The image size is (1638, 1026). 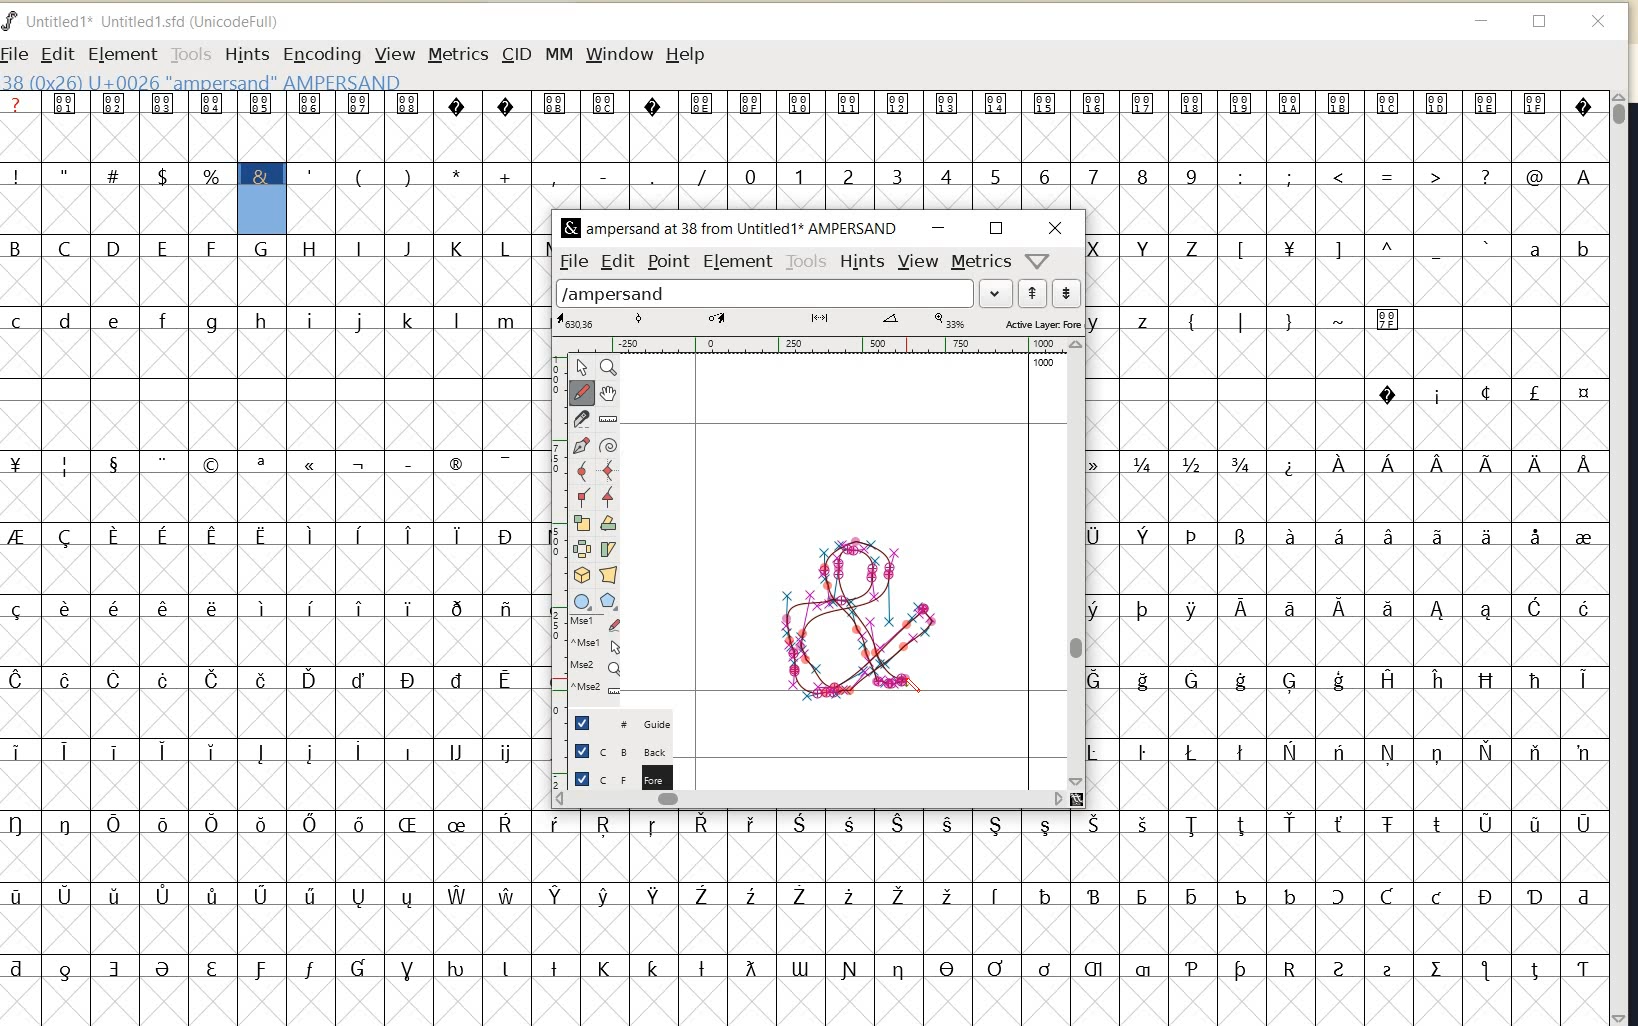 I want to click on glyph selected, so click(x=263, y=199).